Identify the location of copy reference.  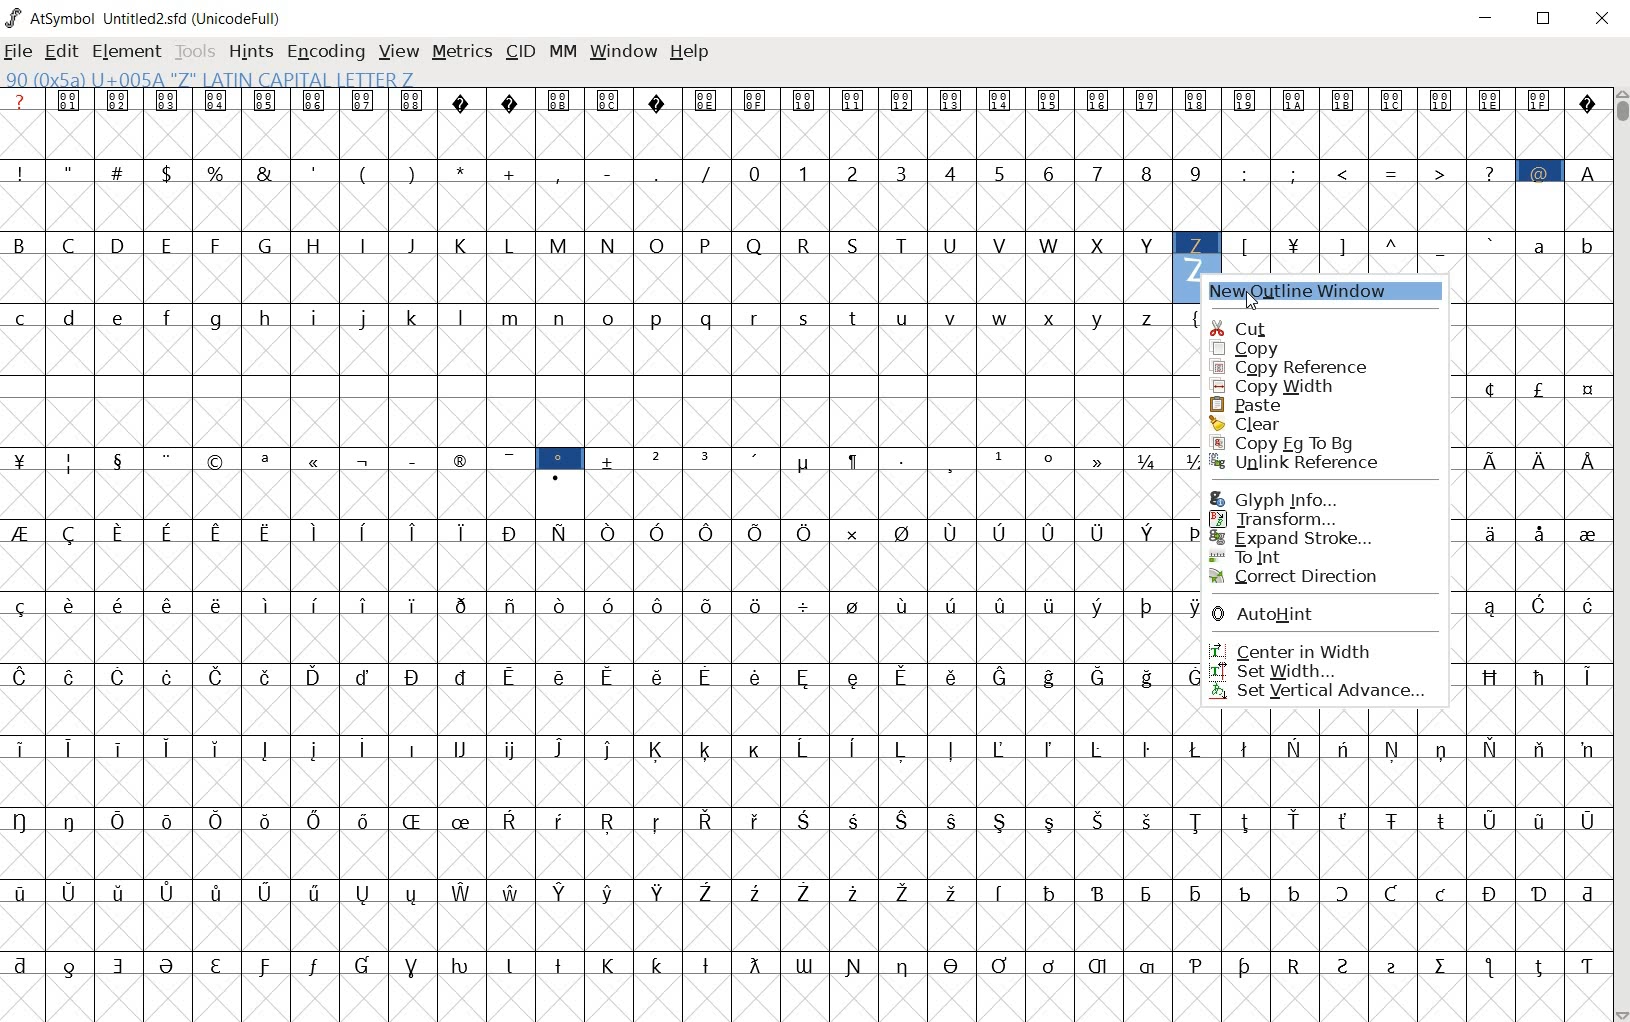
(1294, 369).